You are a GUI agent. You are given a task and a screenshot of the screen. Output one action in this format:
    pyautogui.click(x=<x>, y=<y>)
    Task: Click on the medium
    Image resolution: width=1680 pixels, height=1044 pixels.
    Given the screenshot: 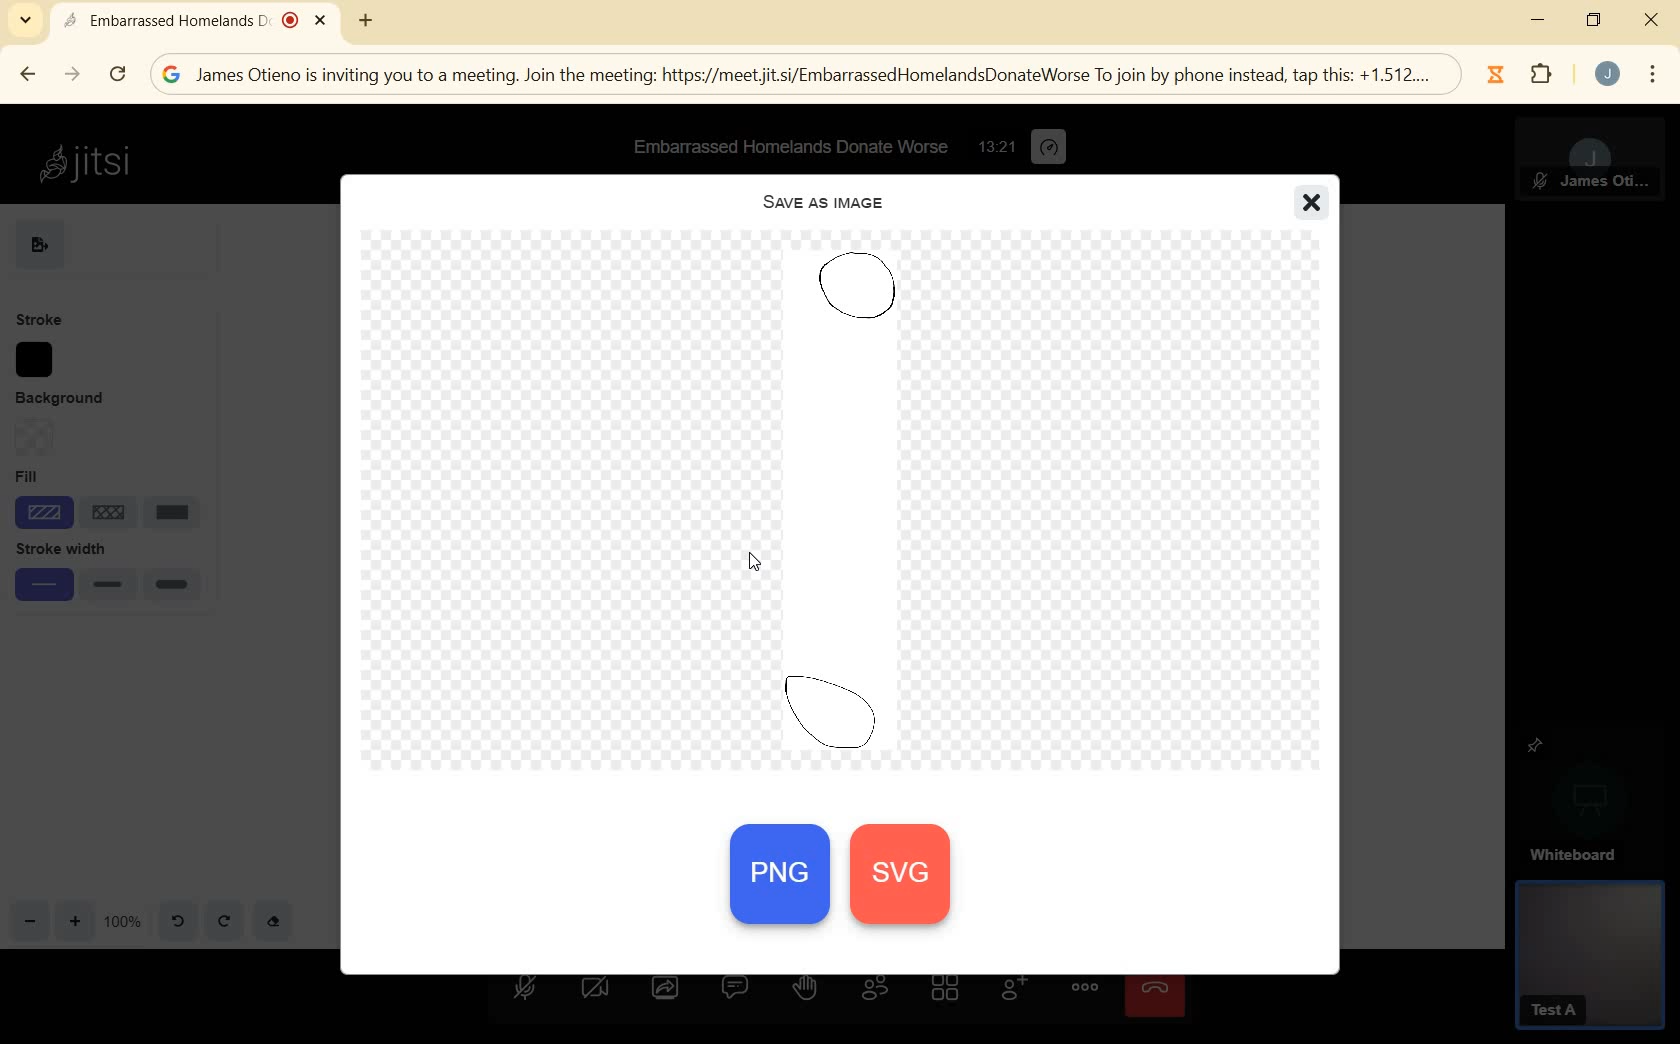 What is the action you would take?
    pyautogui.click(x=107, y=588)
    